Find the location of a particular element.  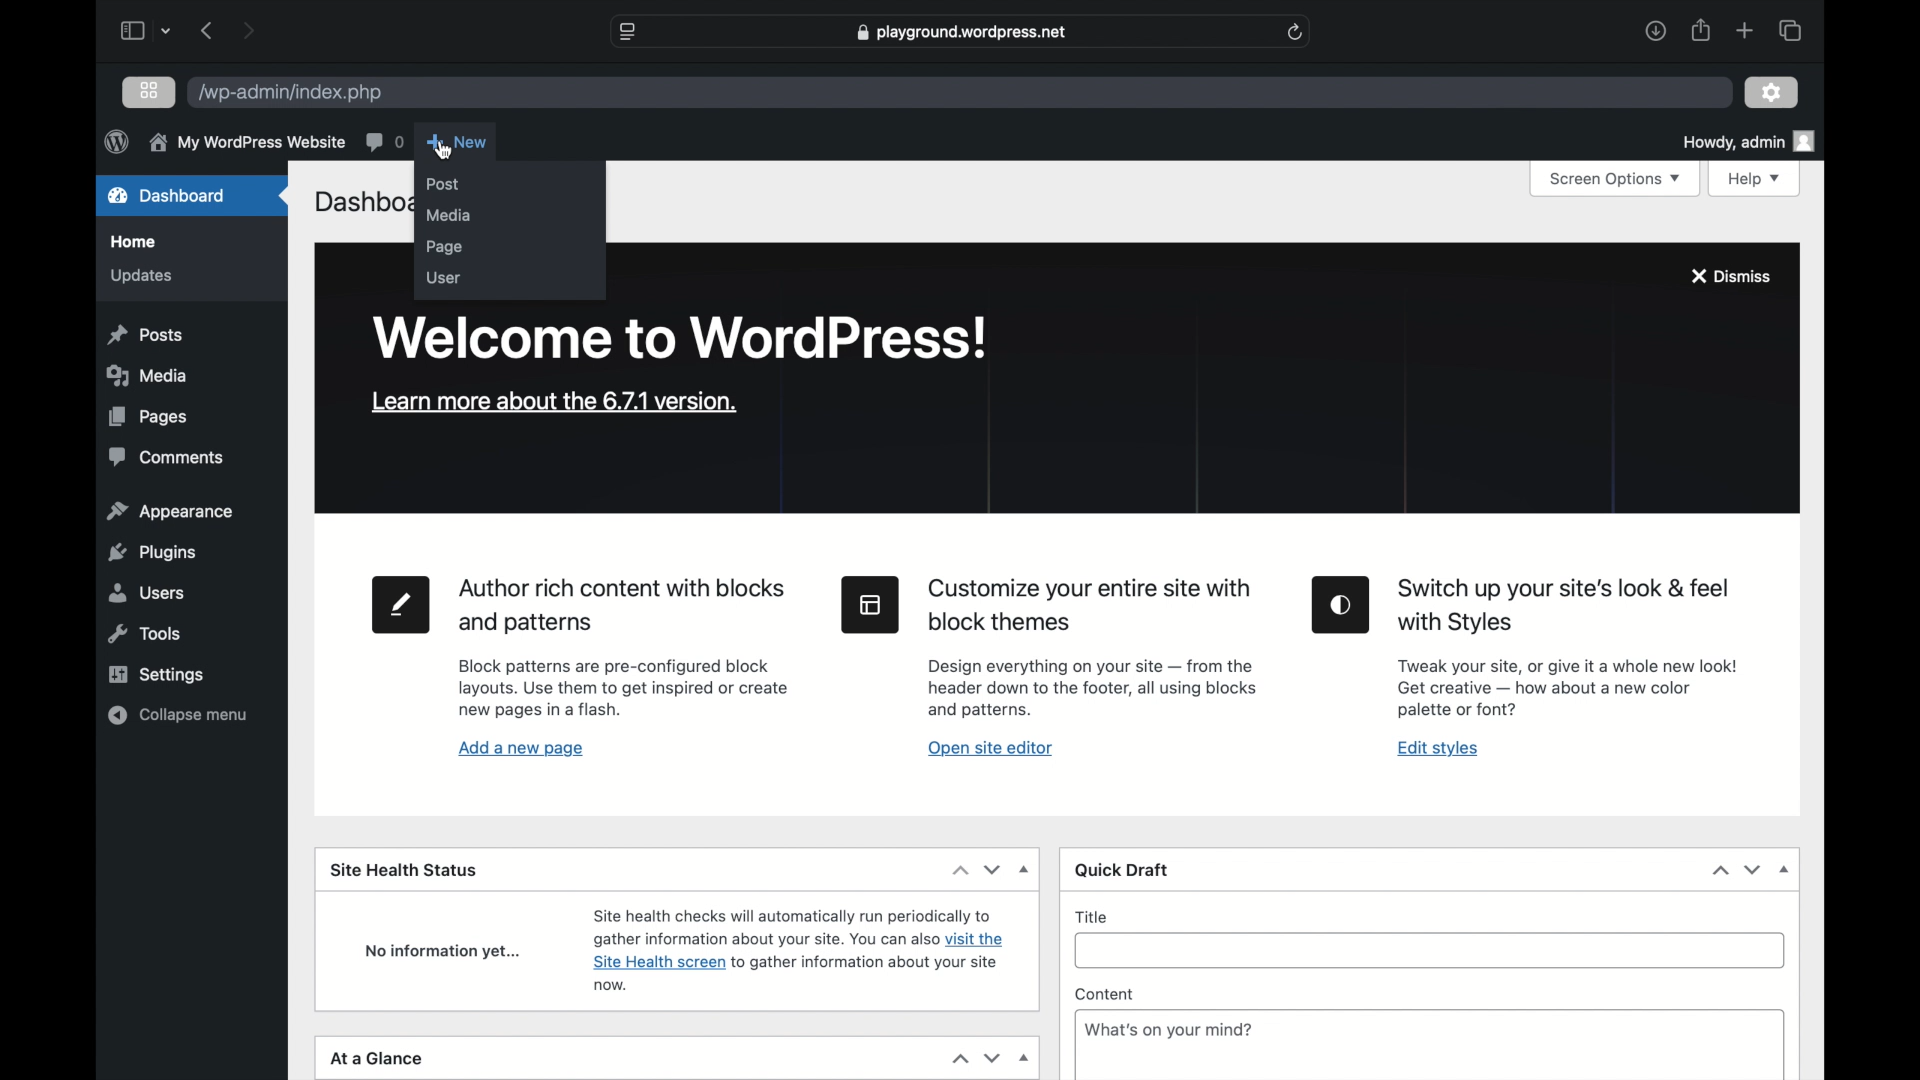

title is located at coordinates (1092, 917).